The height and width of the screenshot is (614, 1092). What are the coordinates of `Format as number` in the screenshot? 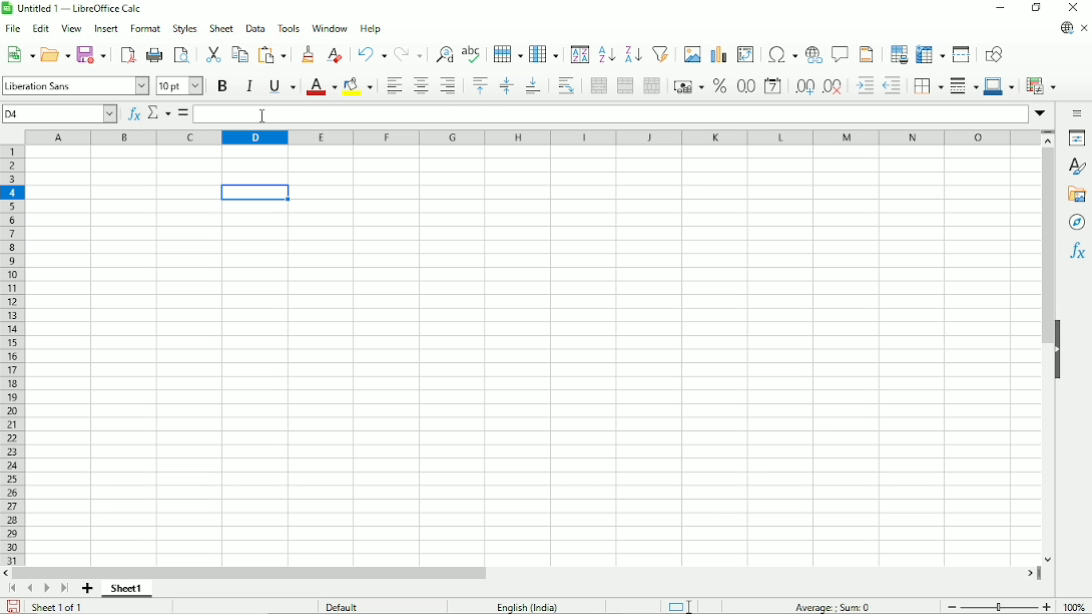 It's located at (746, 86).